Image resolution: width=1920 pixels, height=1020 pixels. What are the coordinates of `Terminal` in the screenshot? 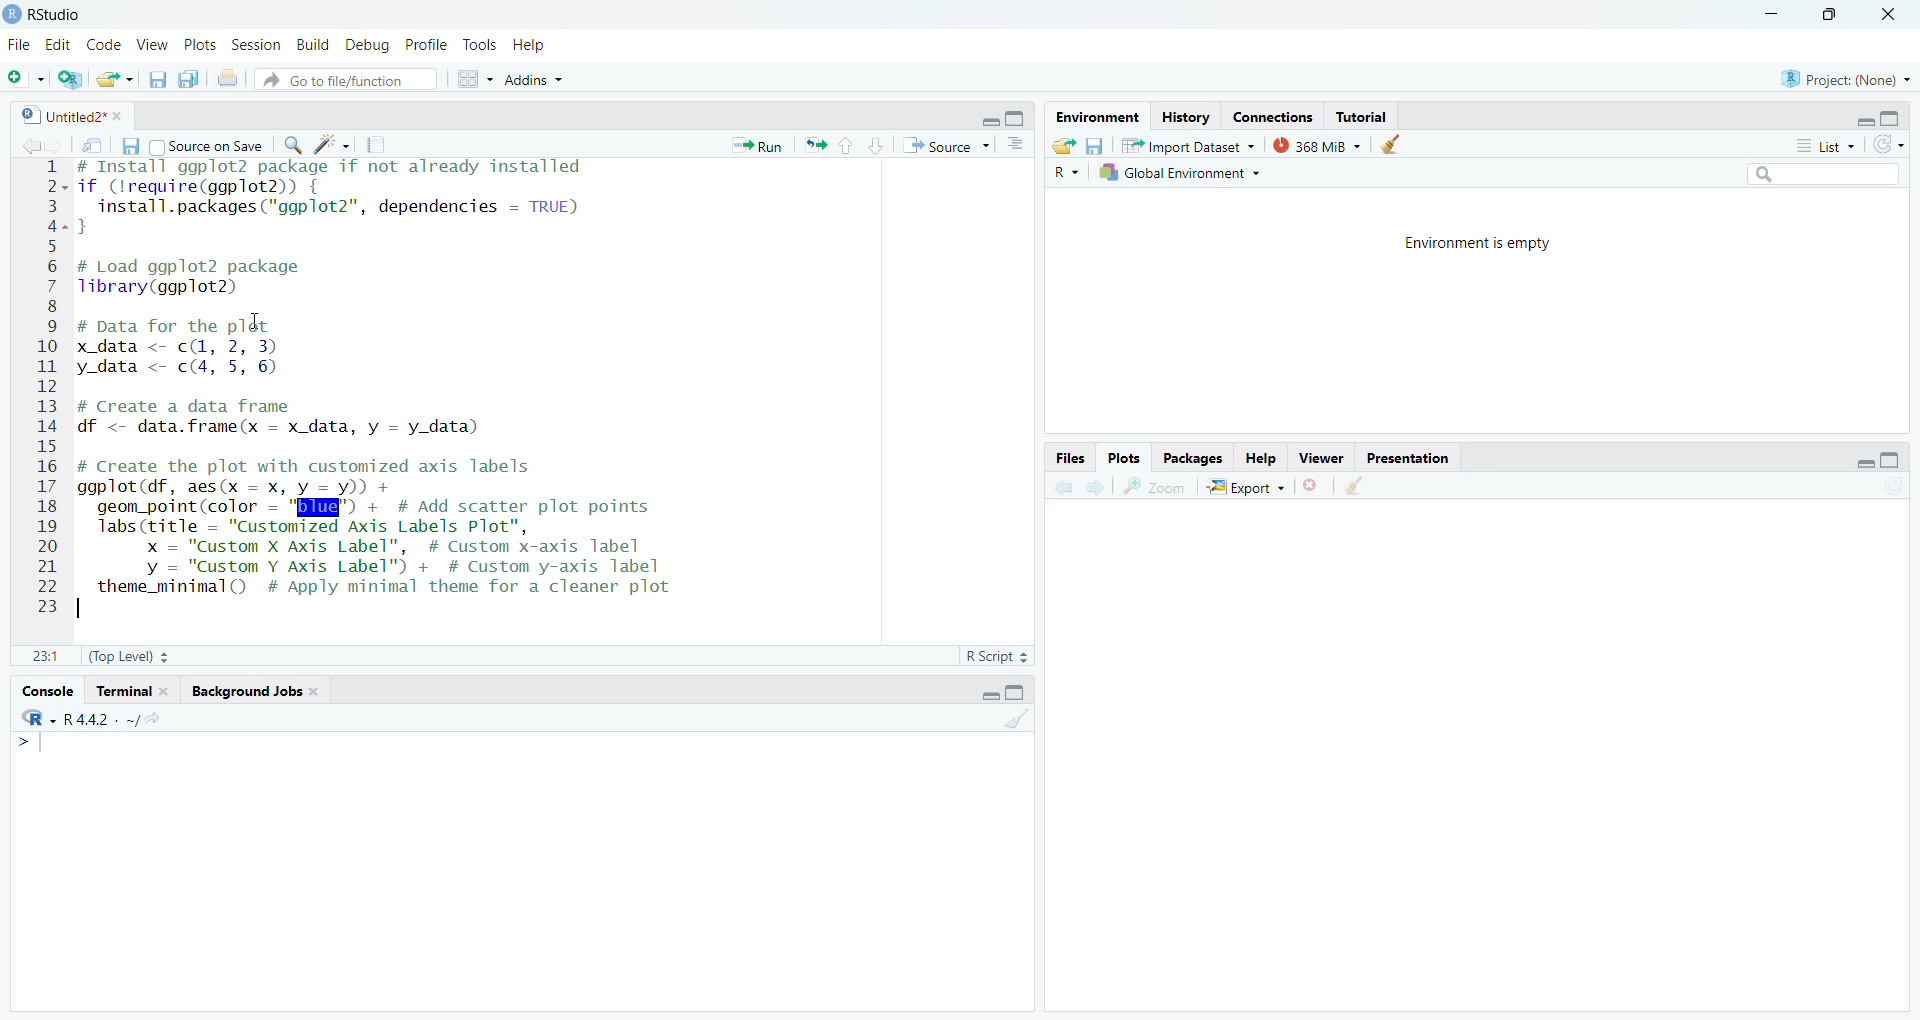 It's located at (134, 691).